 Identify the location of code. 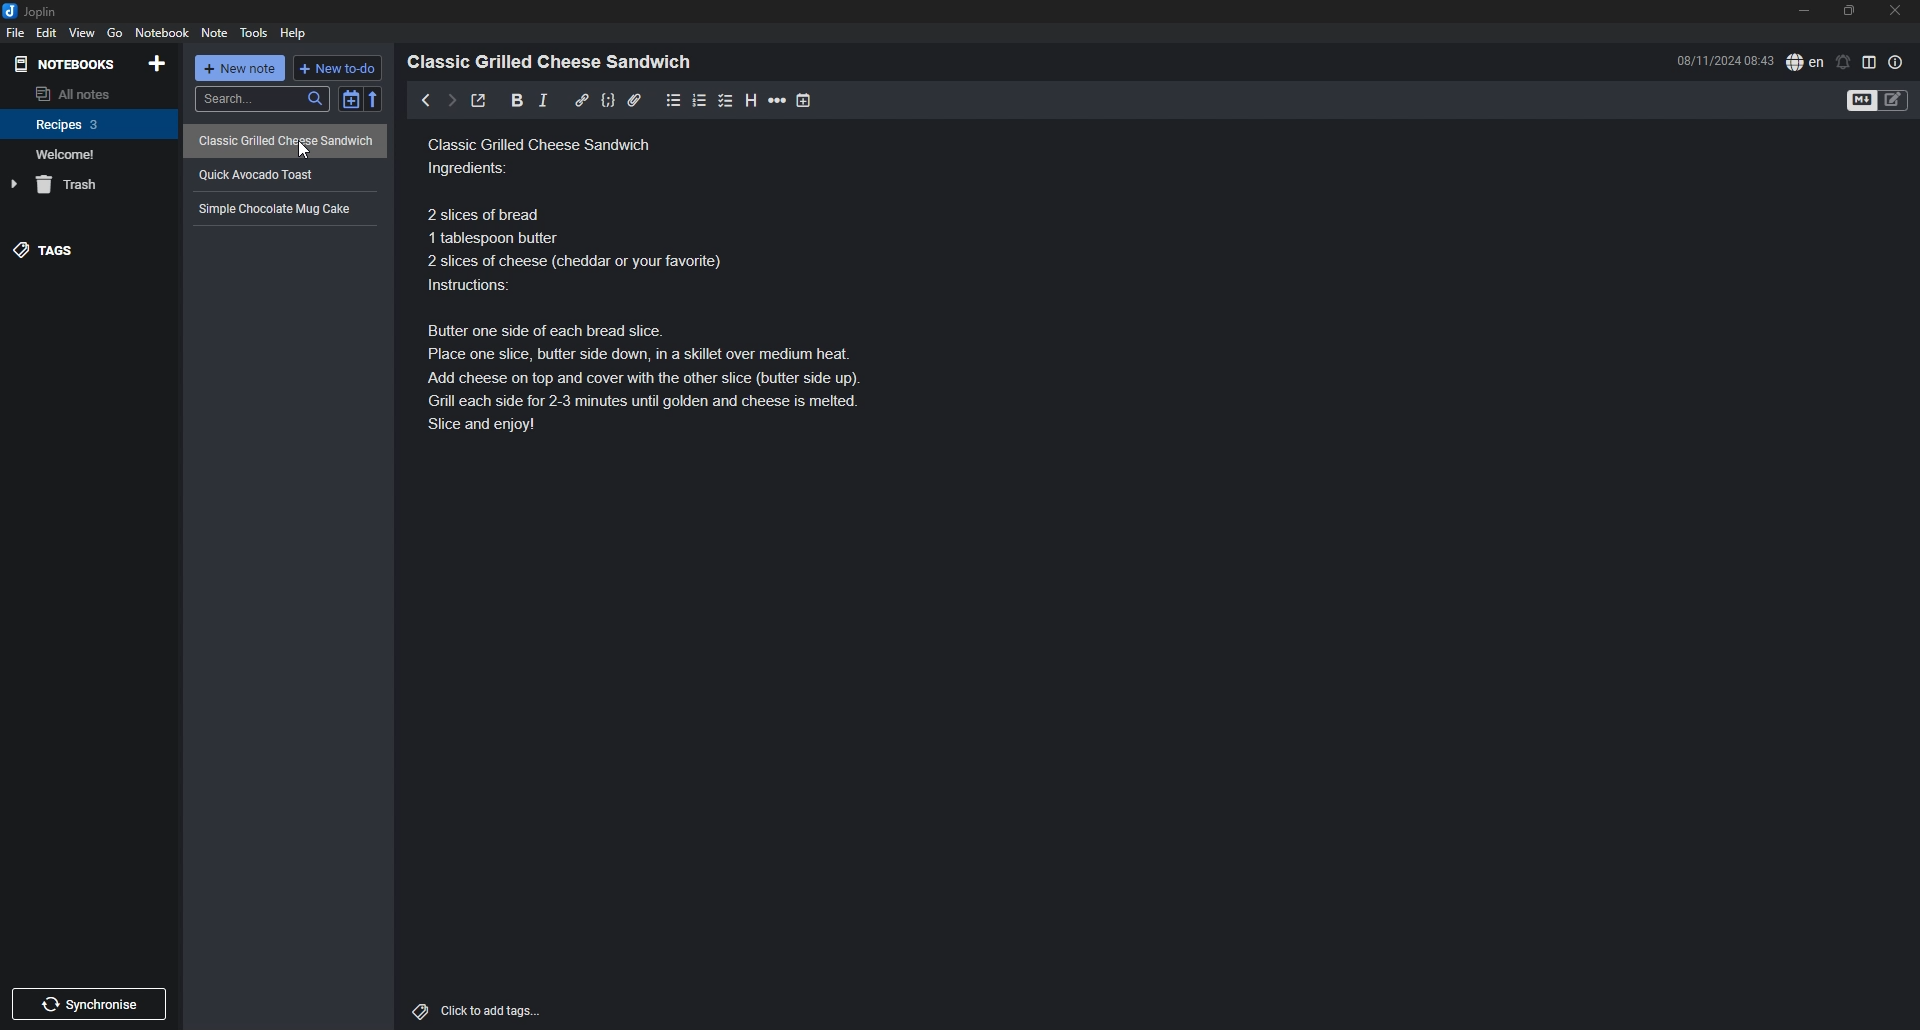
(607, 100).